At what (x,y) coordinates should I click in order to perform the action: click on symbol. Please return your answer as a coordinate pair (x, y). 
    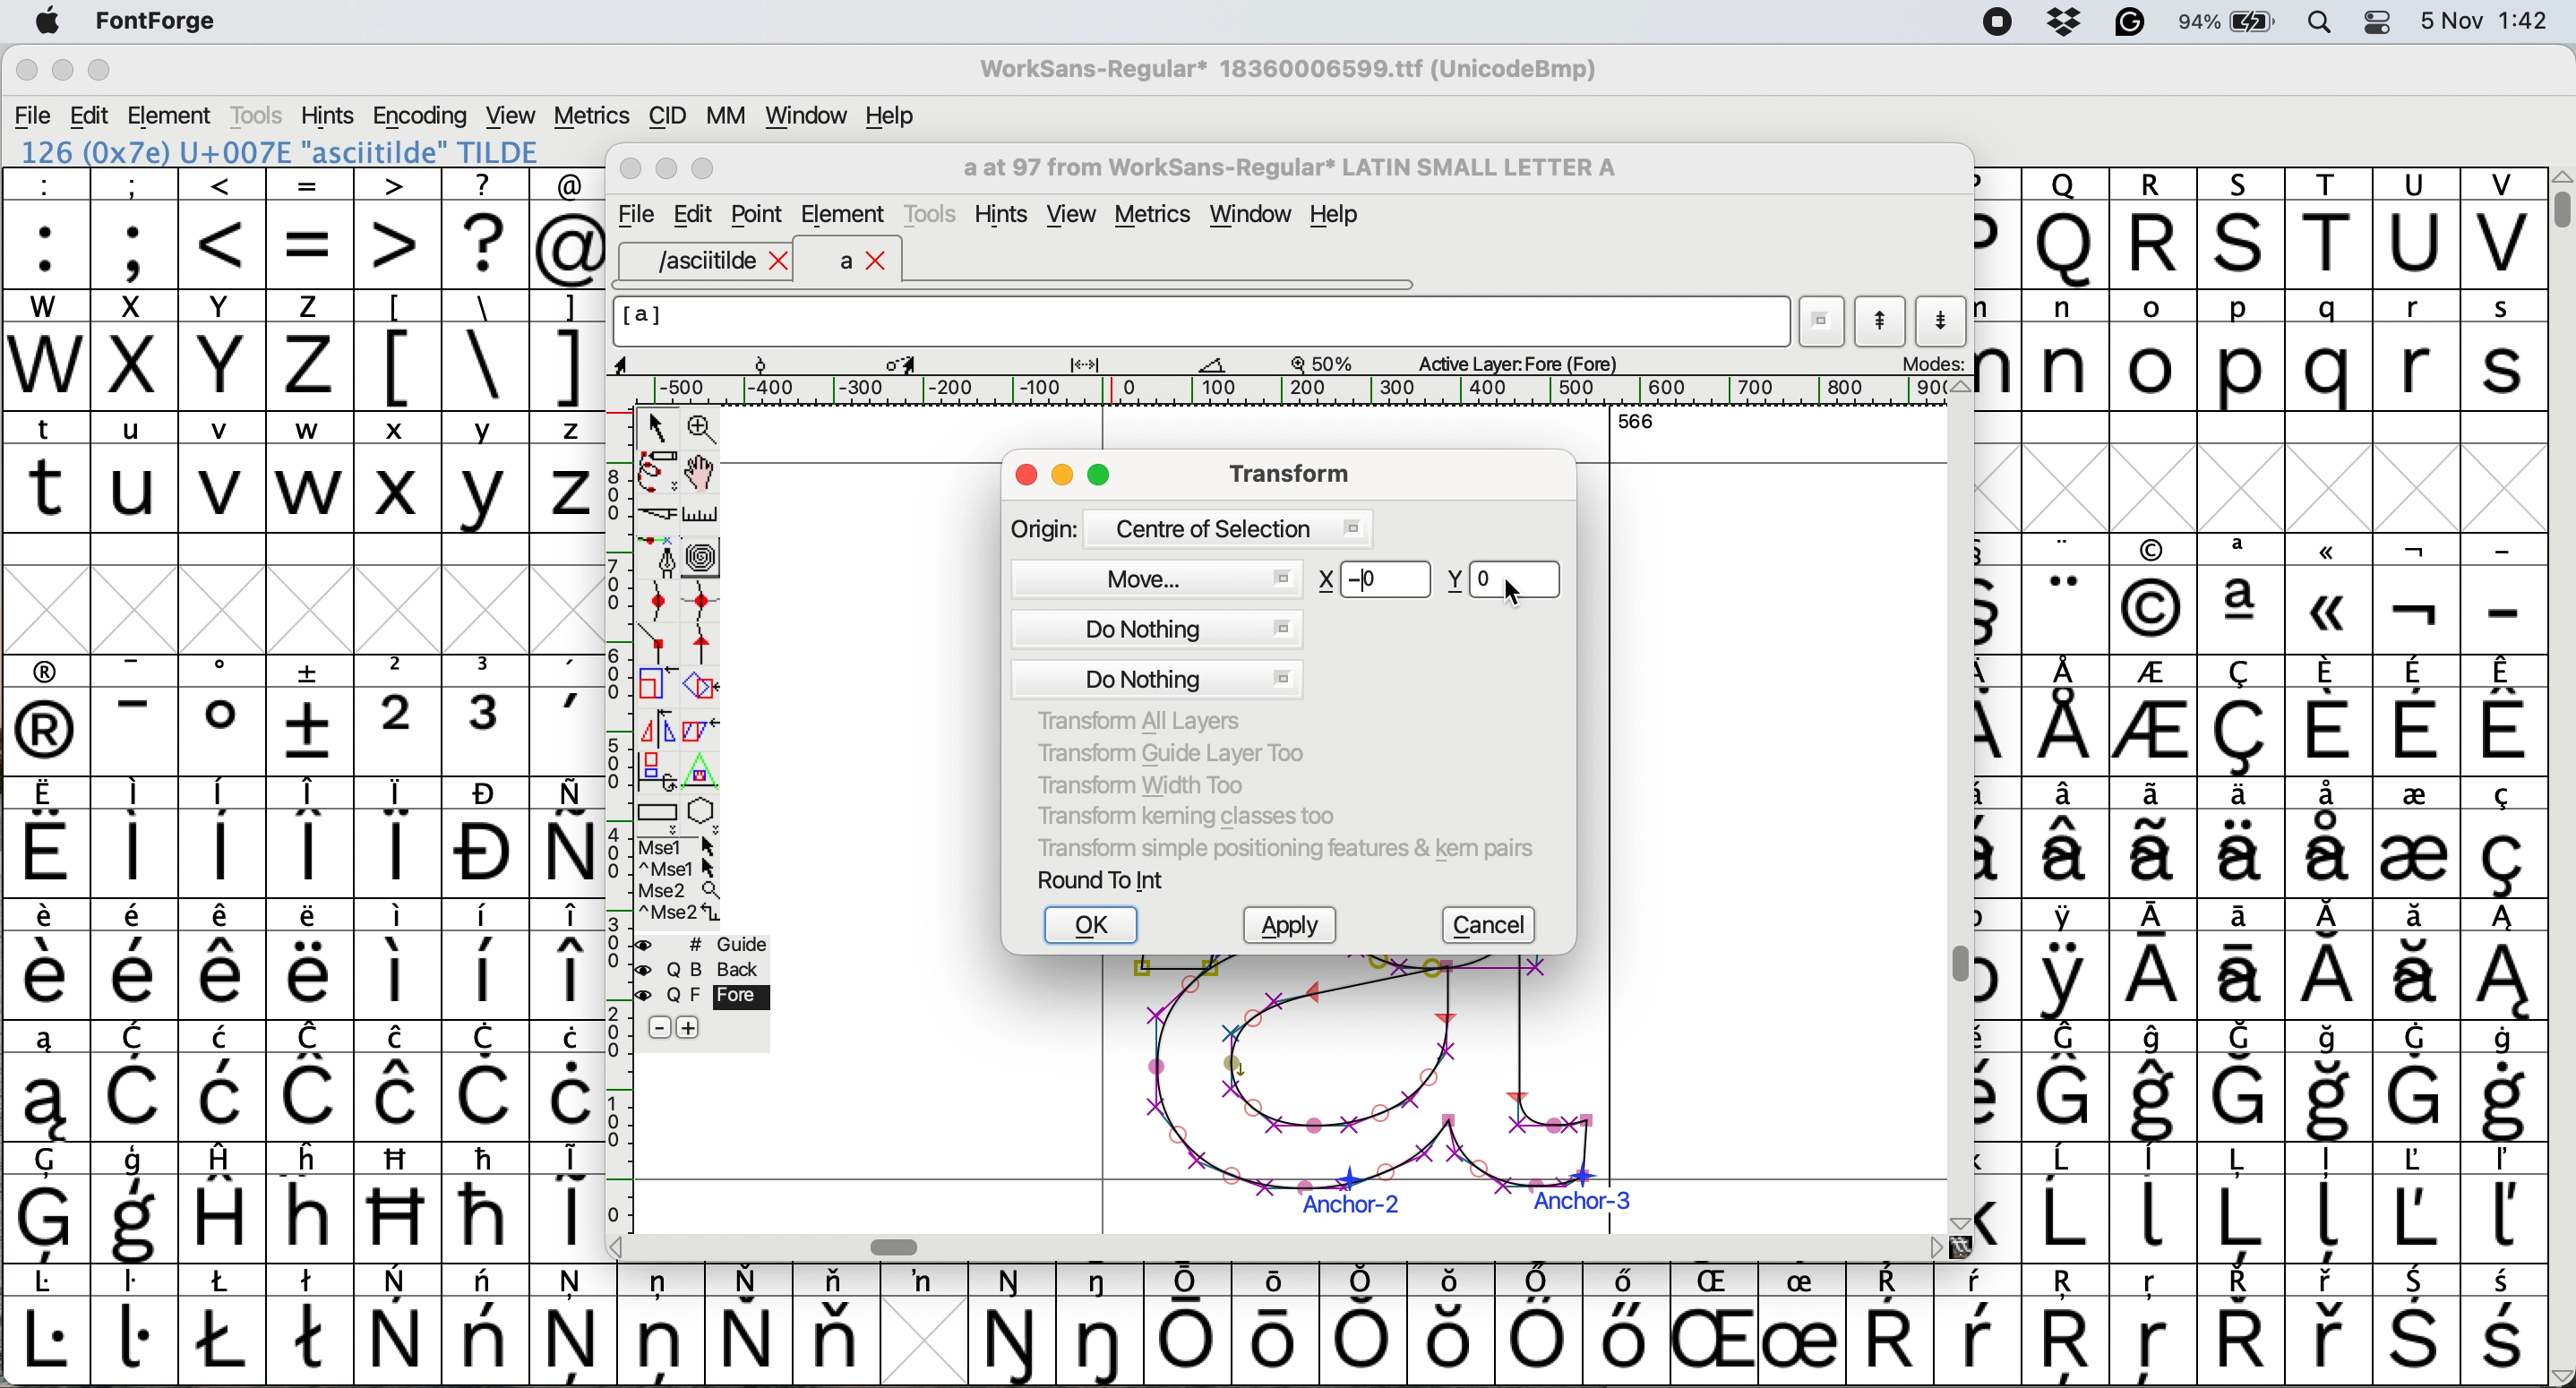
    Looking at the image, I should click on (923, 1281).